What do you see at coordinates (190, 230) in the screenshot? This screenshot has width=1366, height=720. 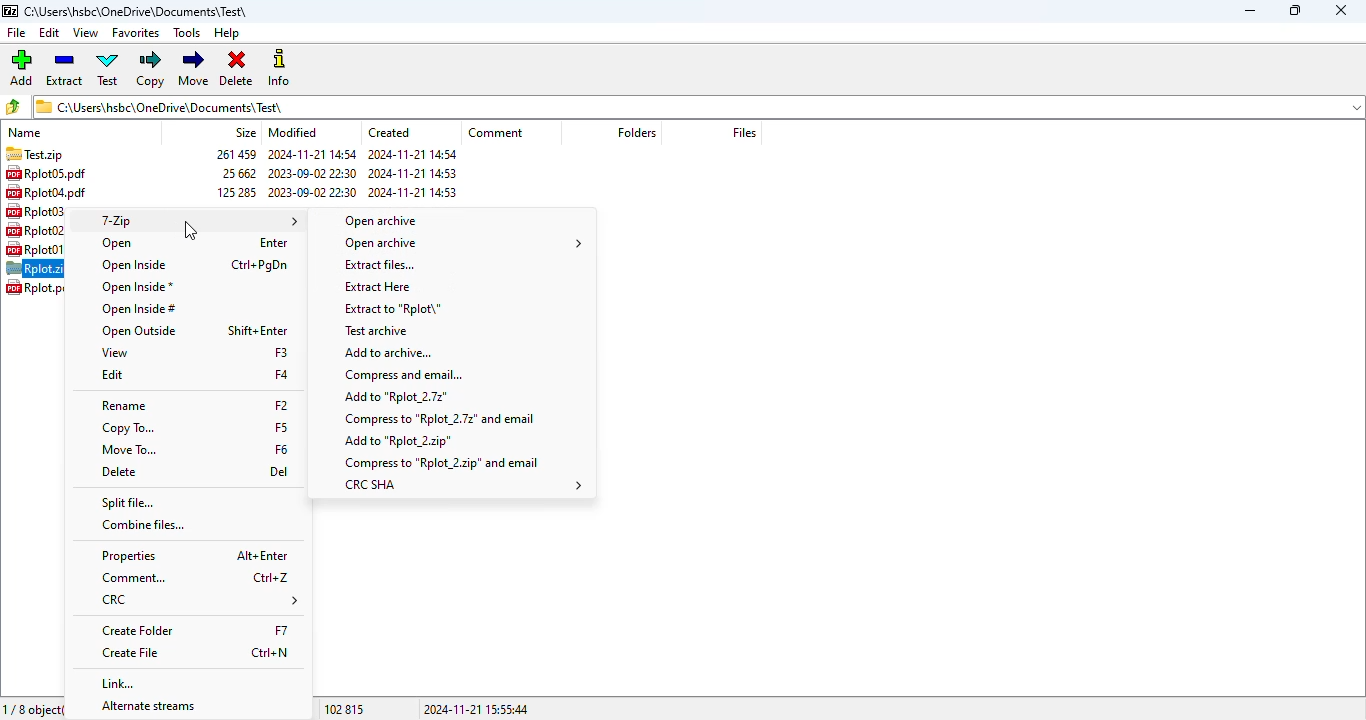 I see `cursor` at bounding box center [190, 230].